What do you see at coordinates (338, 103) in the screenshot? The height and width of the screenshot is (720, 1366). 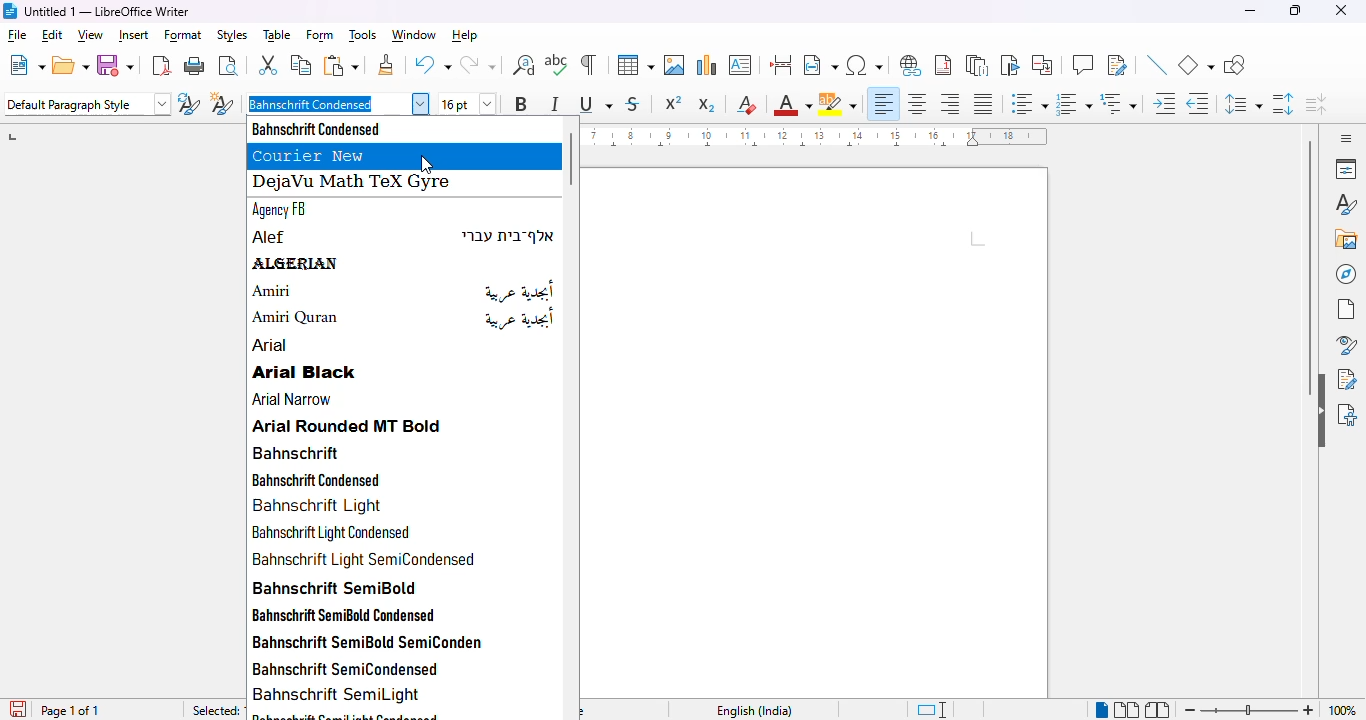 I see `font style` at bounding box center [338, 103].